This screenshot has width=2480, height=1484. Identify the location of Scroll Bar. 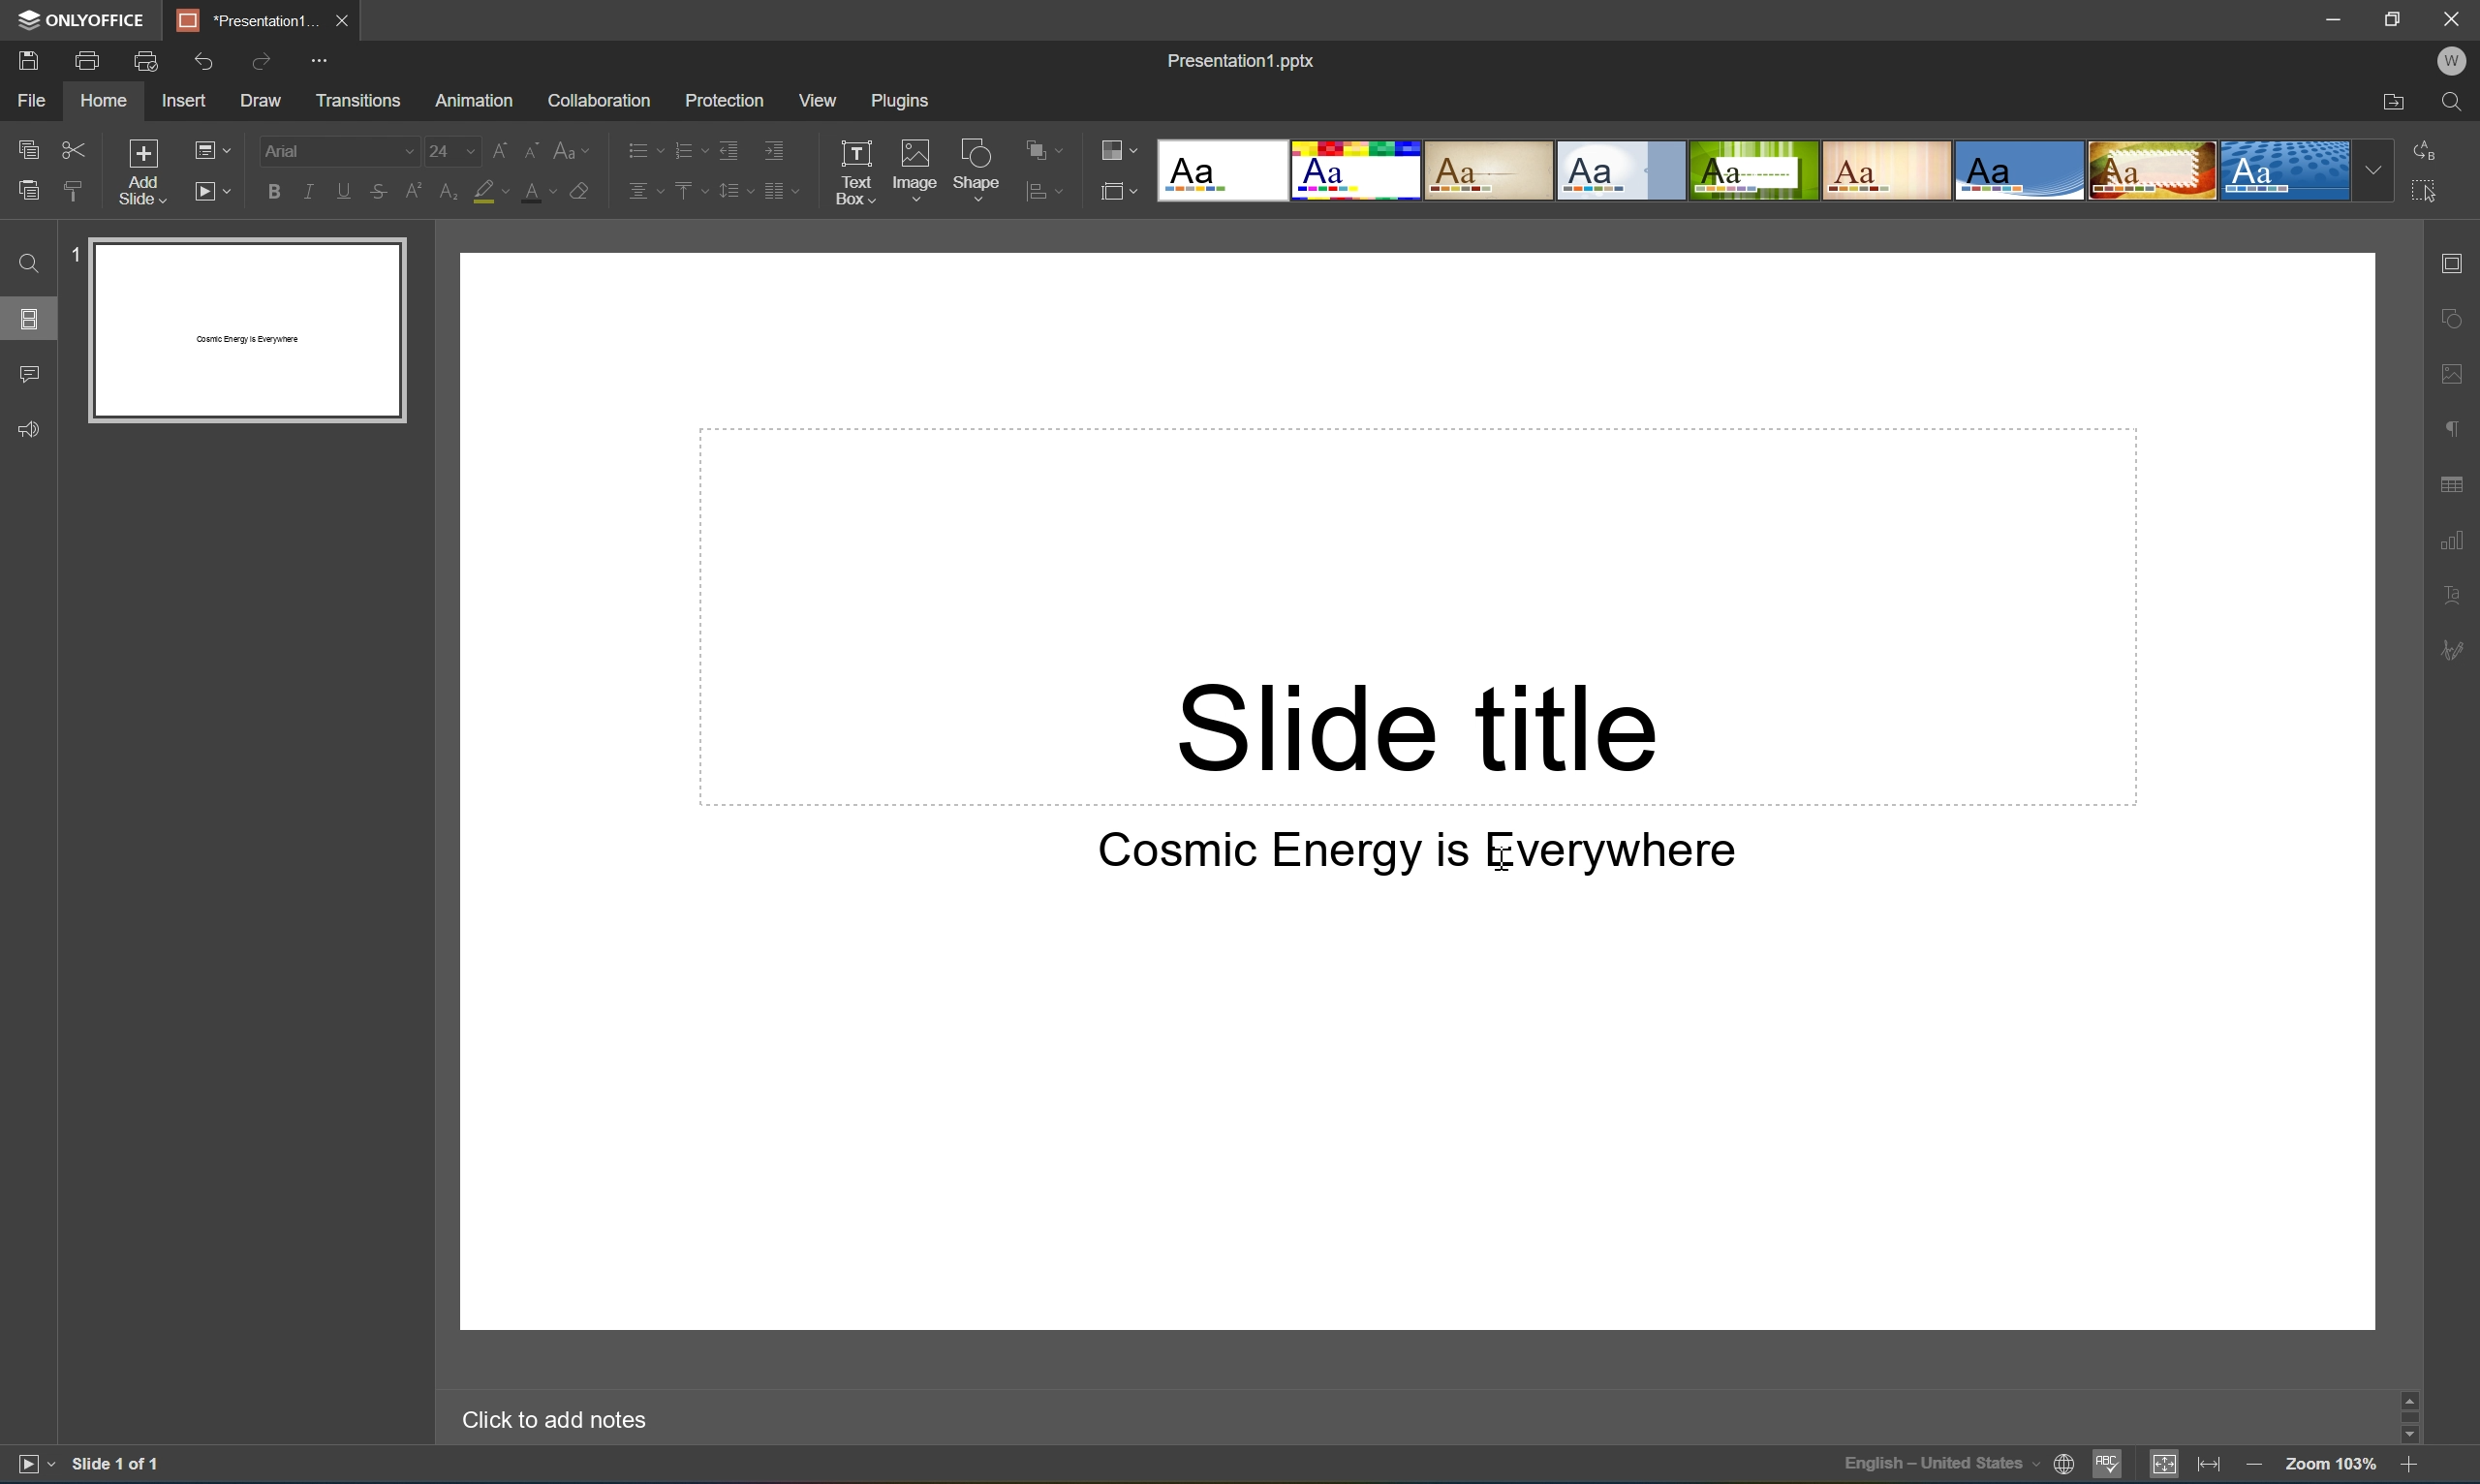
(2407, 1417).